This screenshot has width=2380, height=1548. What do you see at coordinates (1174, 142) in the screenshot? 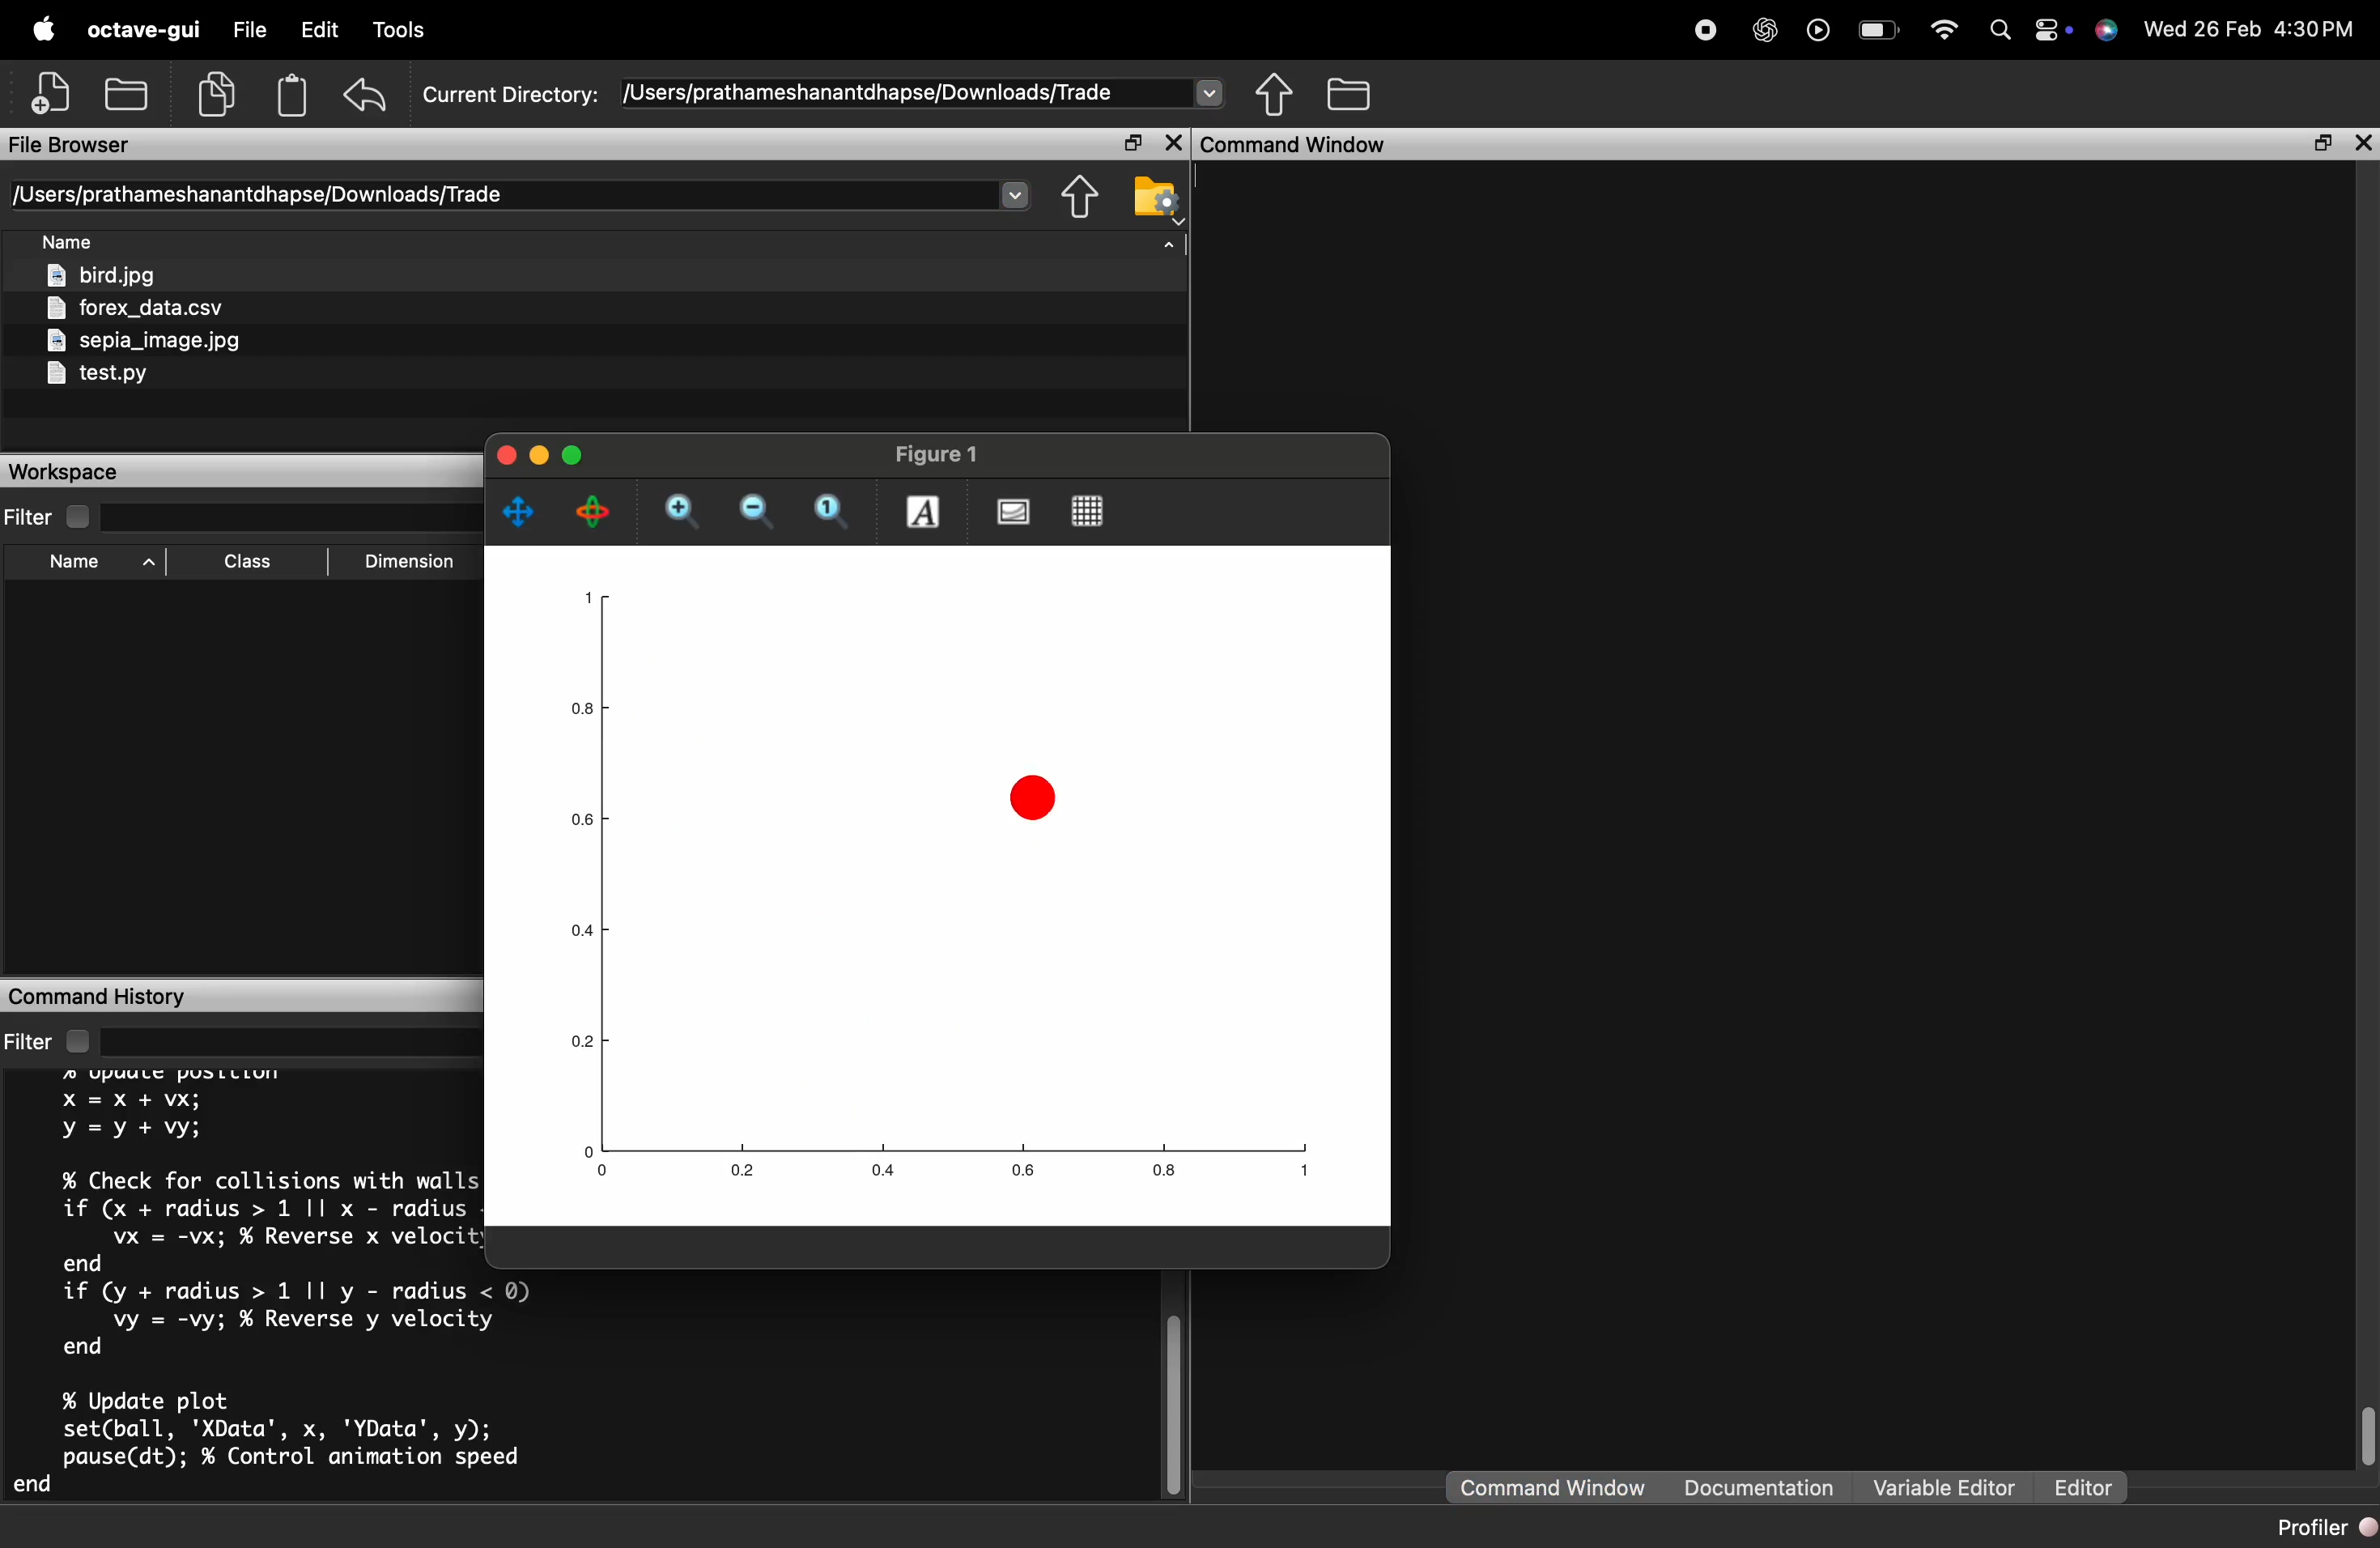
I see `close` at bounding box center [1174, 142].